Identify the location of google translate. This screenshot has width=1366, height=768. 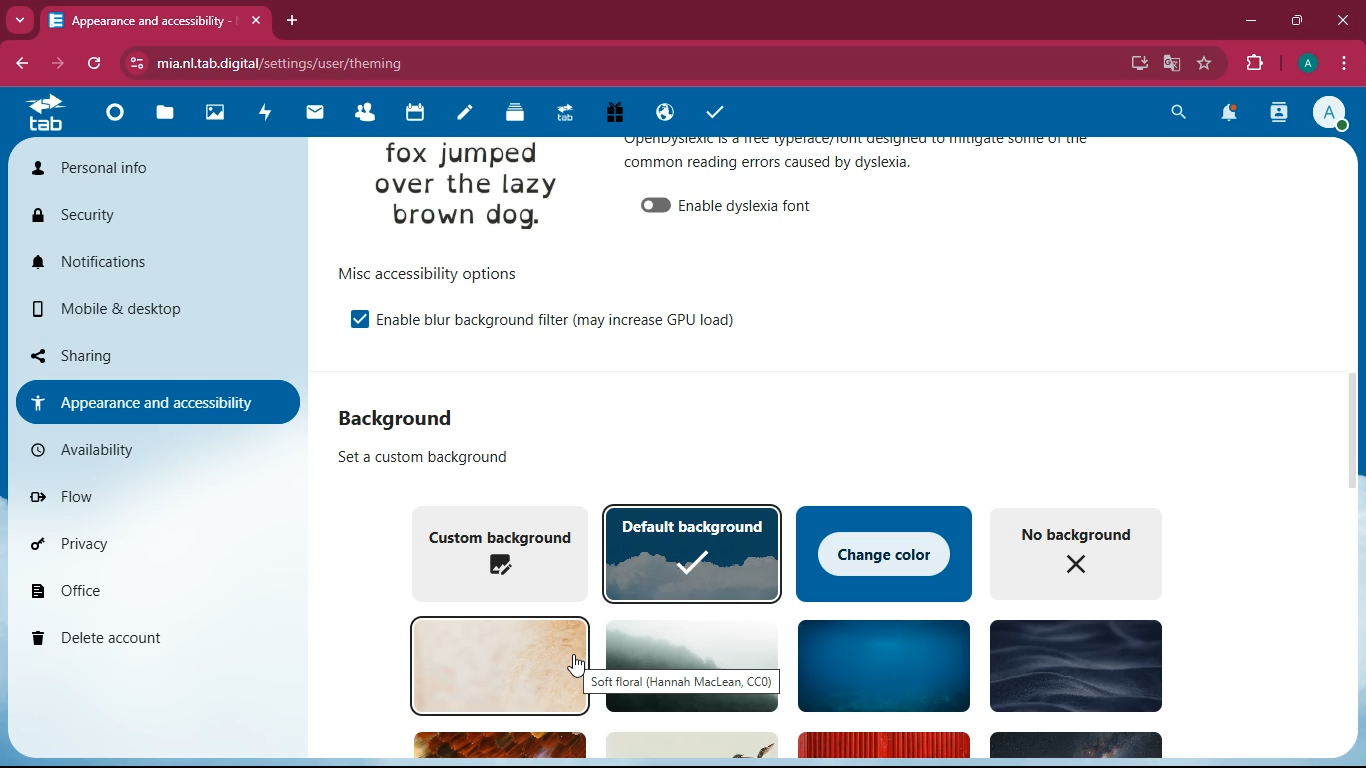
(1170, 66).